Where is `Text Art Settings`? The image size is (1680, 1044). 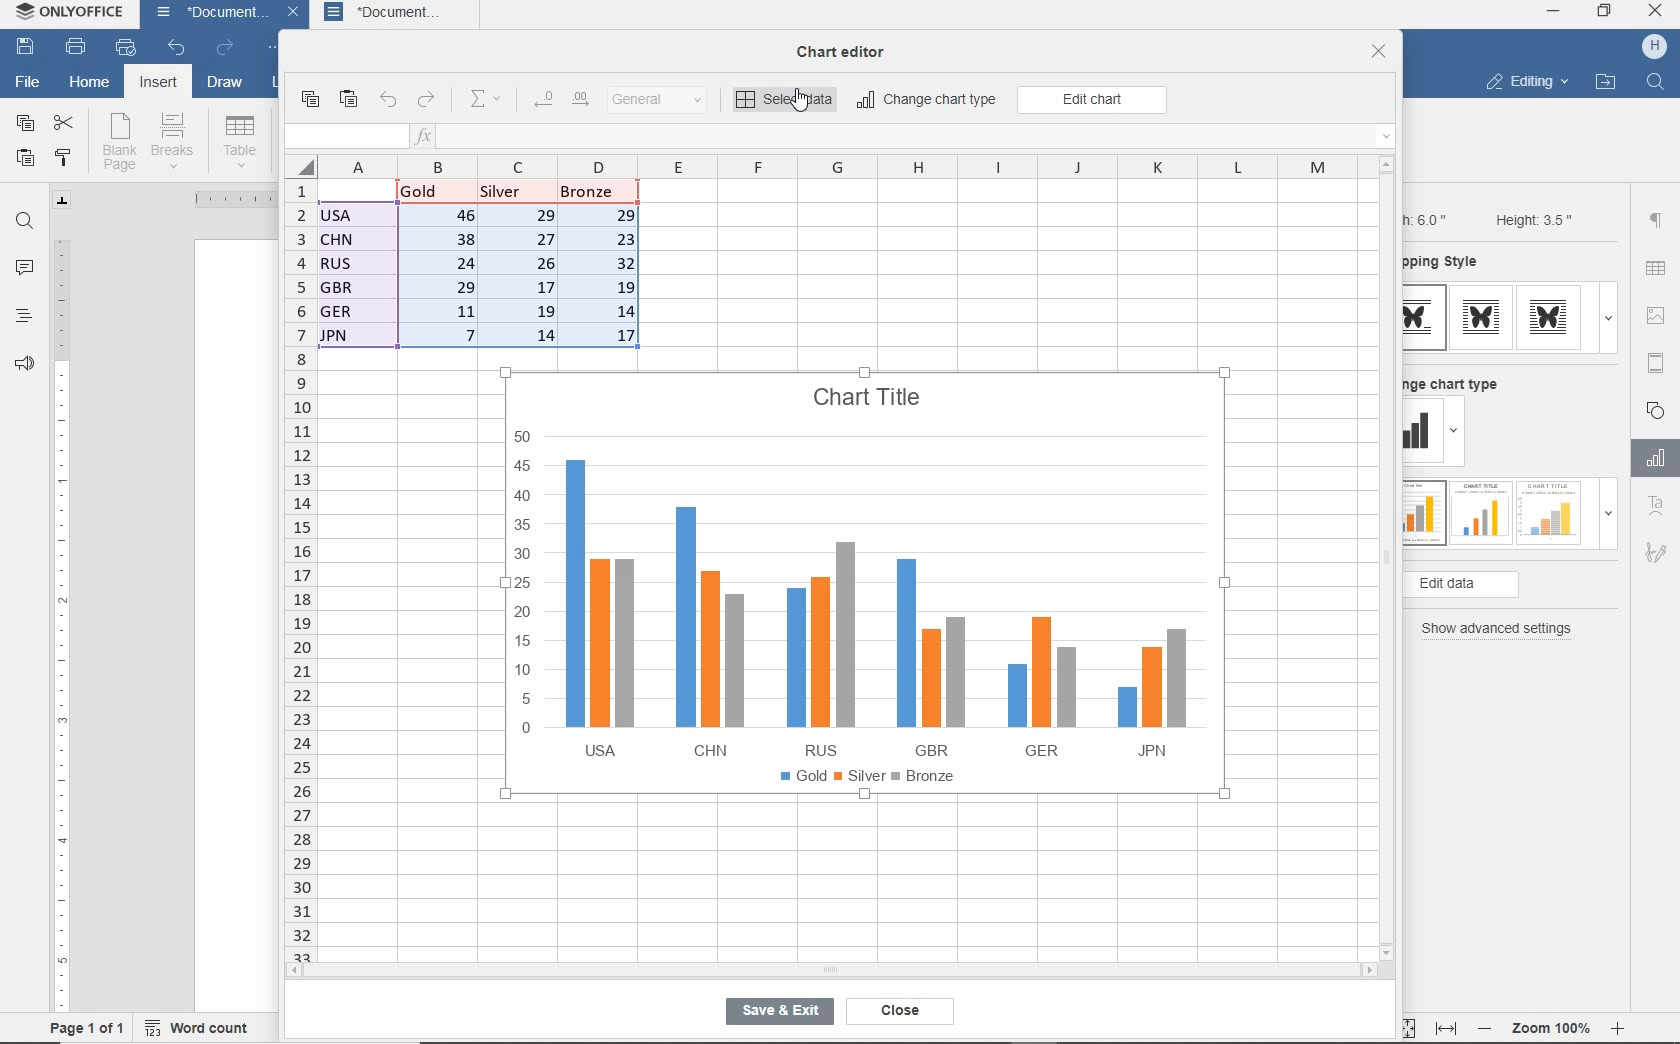 Text Art Settings is located at coordinates (1654, 507).